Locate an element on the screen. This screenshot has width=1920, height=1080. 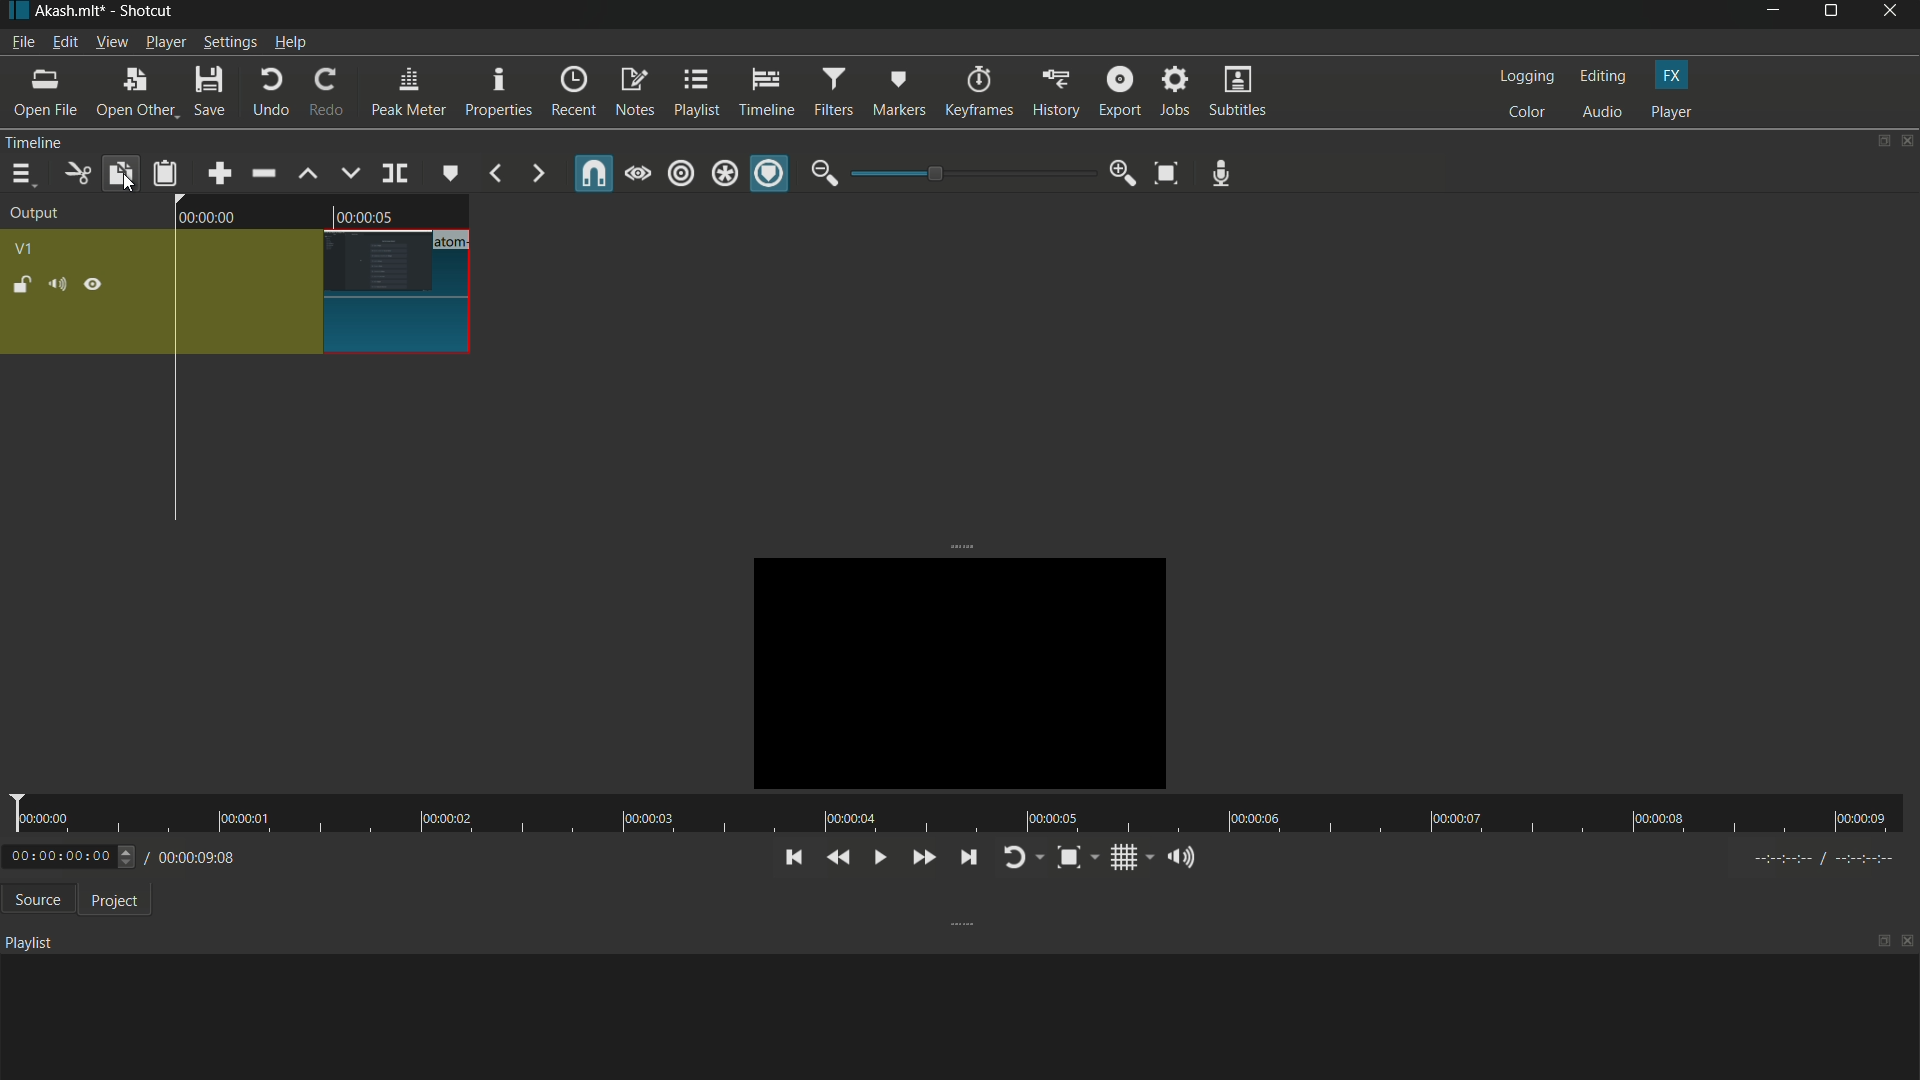
fx is located at coordinates (1673, 76).